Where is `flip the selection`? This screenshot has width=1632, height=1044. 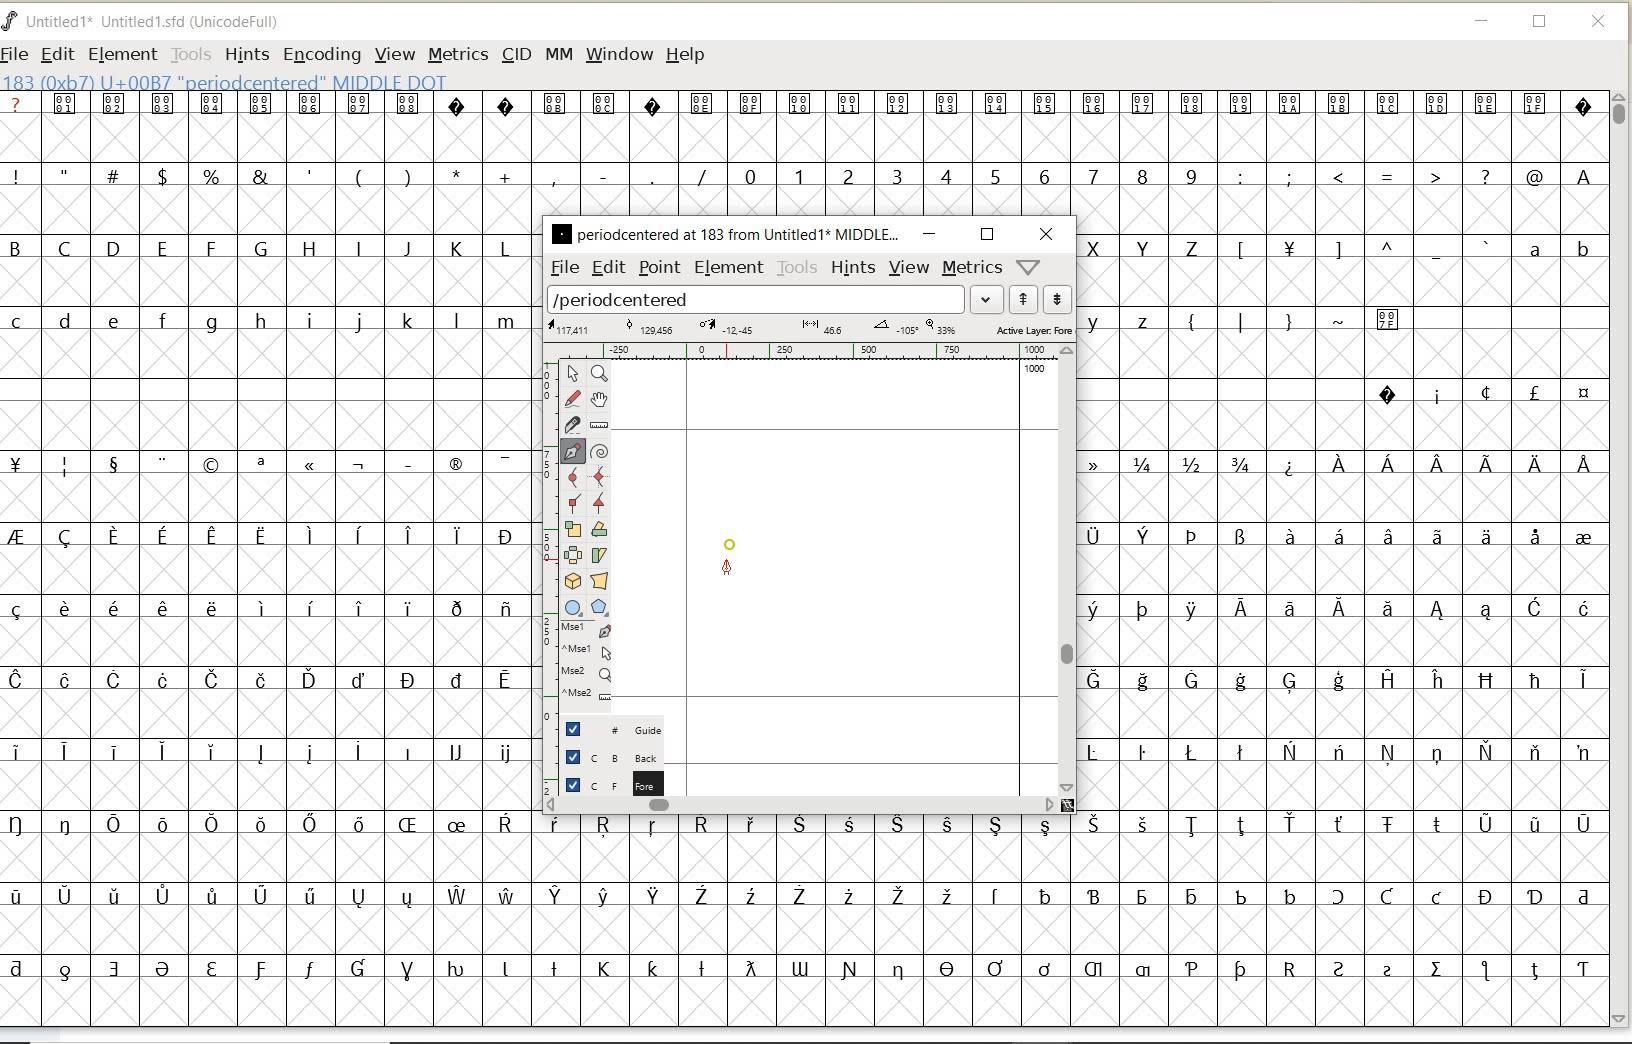 flip the selection is located at coordinates (574, 555).